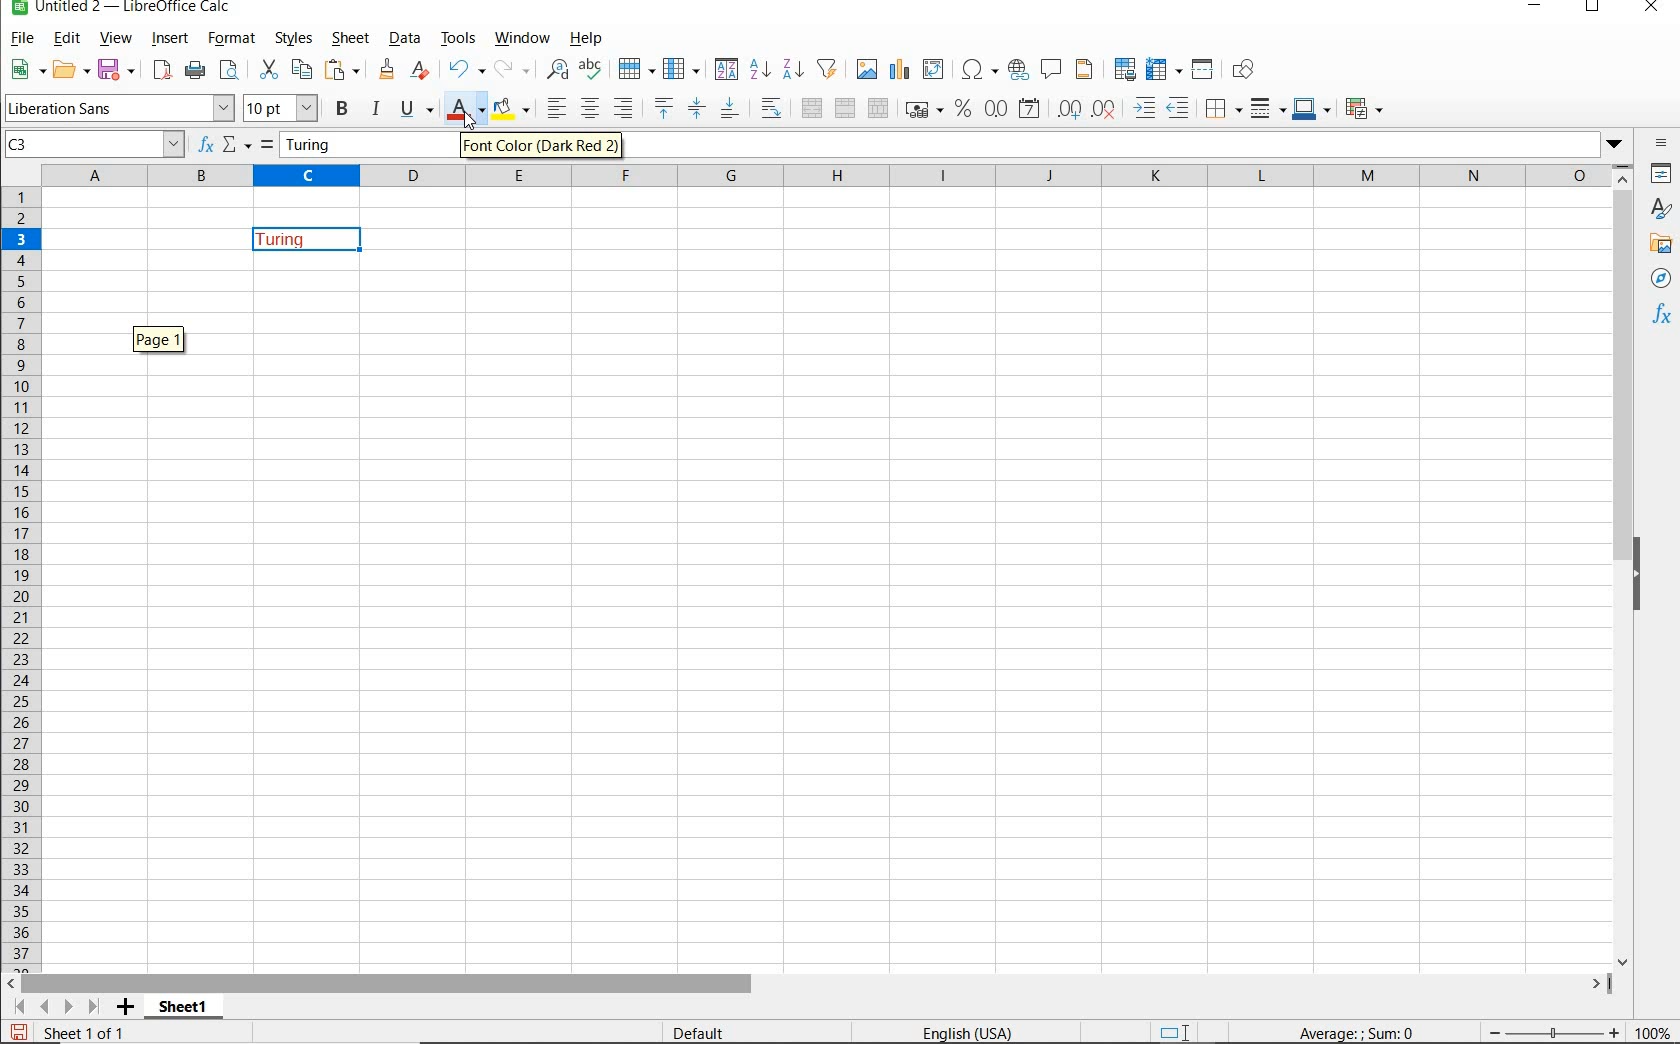  I want to click on FONT NAME, so click(119, 107).